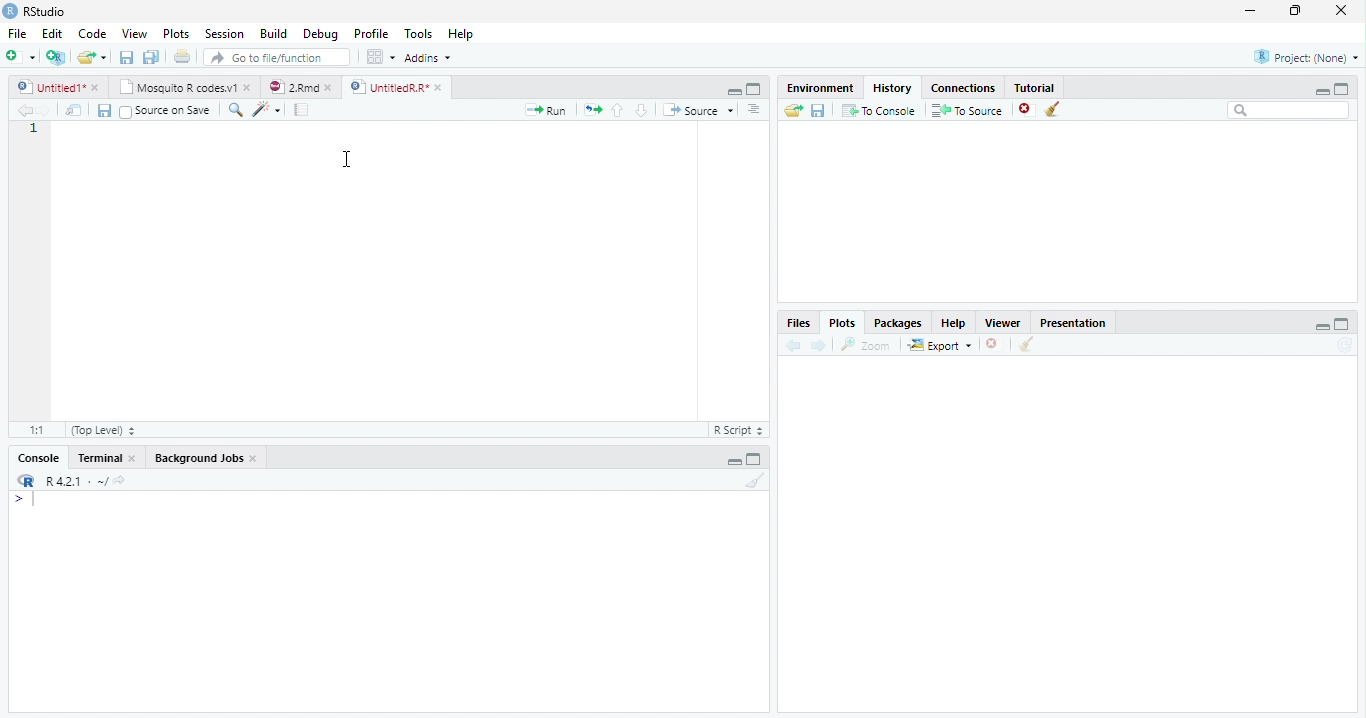  I want to click on Show in new window, so click(74, 110).